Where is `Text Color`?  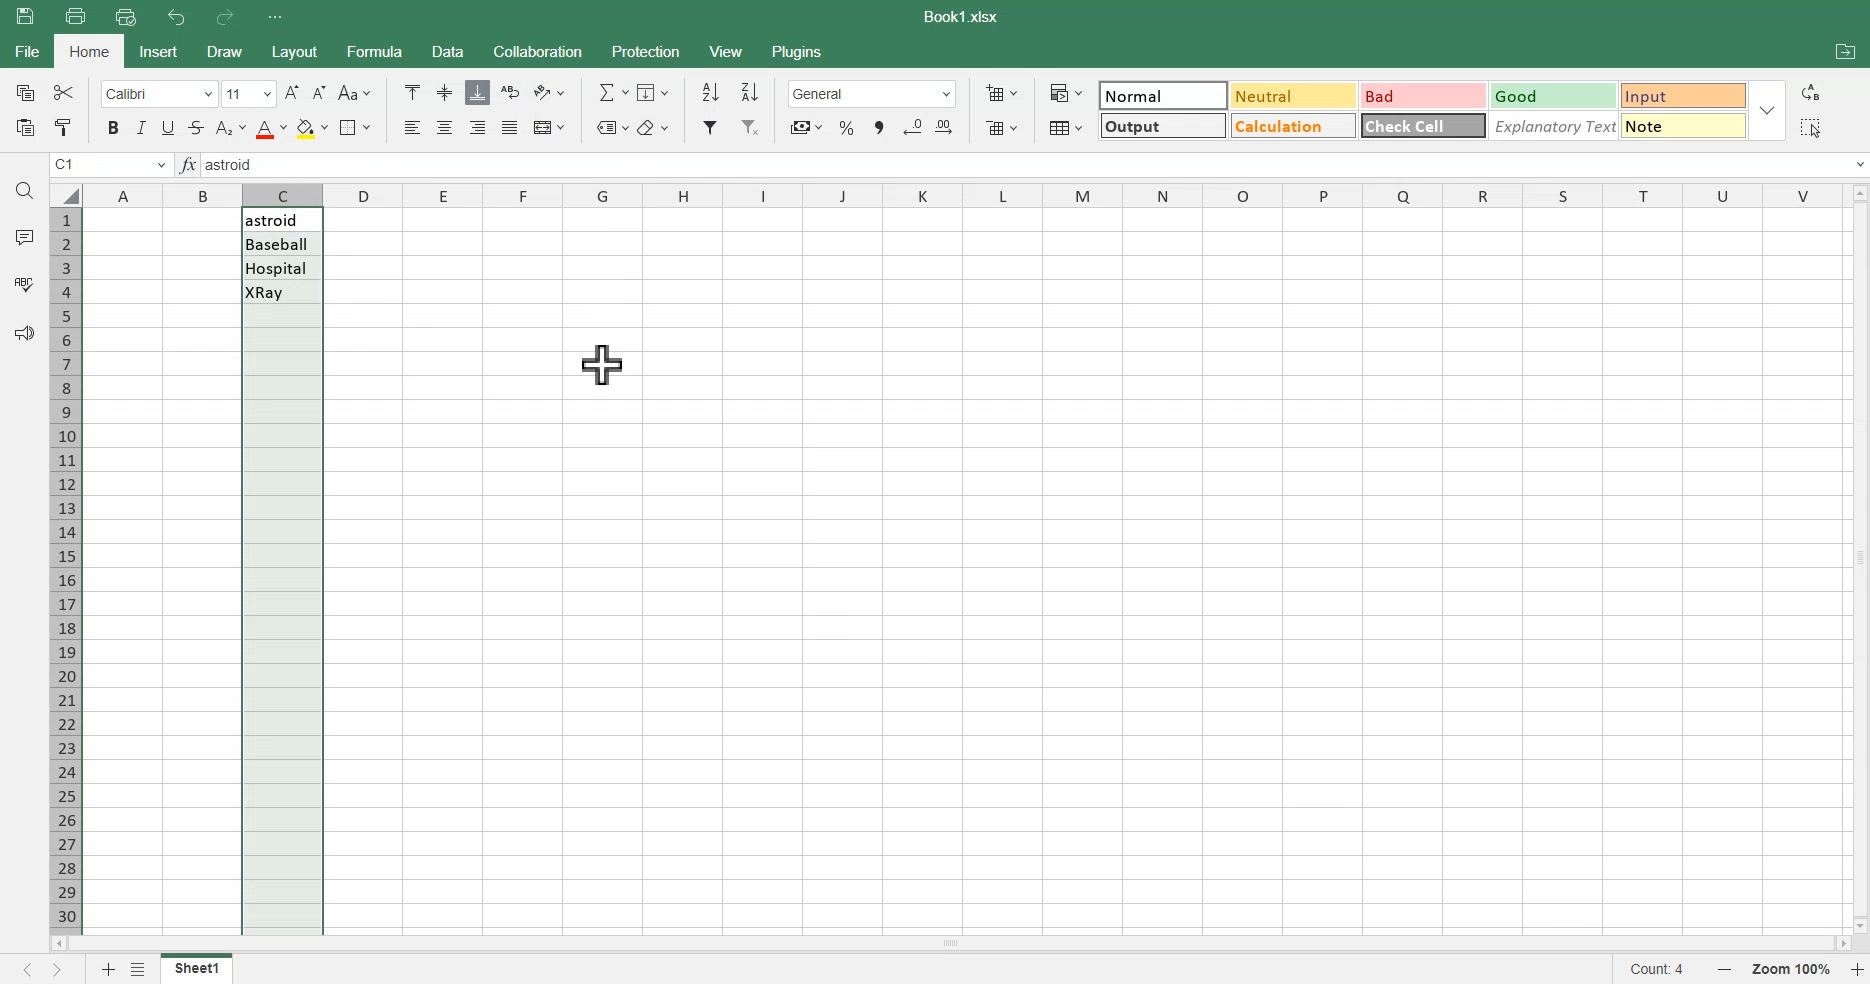 Text Color is located at coordinates (270, 127).